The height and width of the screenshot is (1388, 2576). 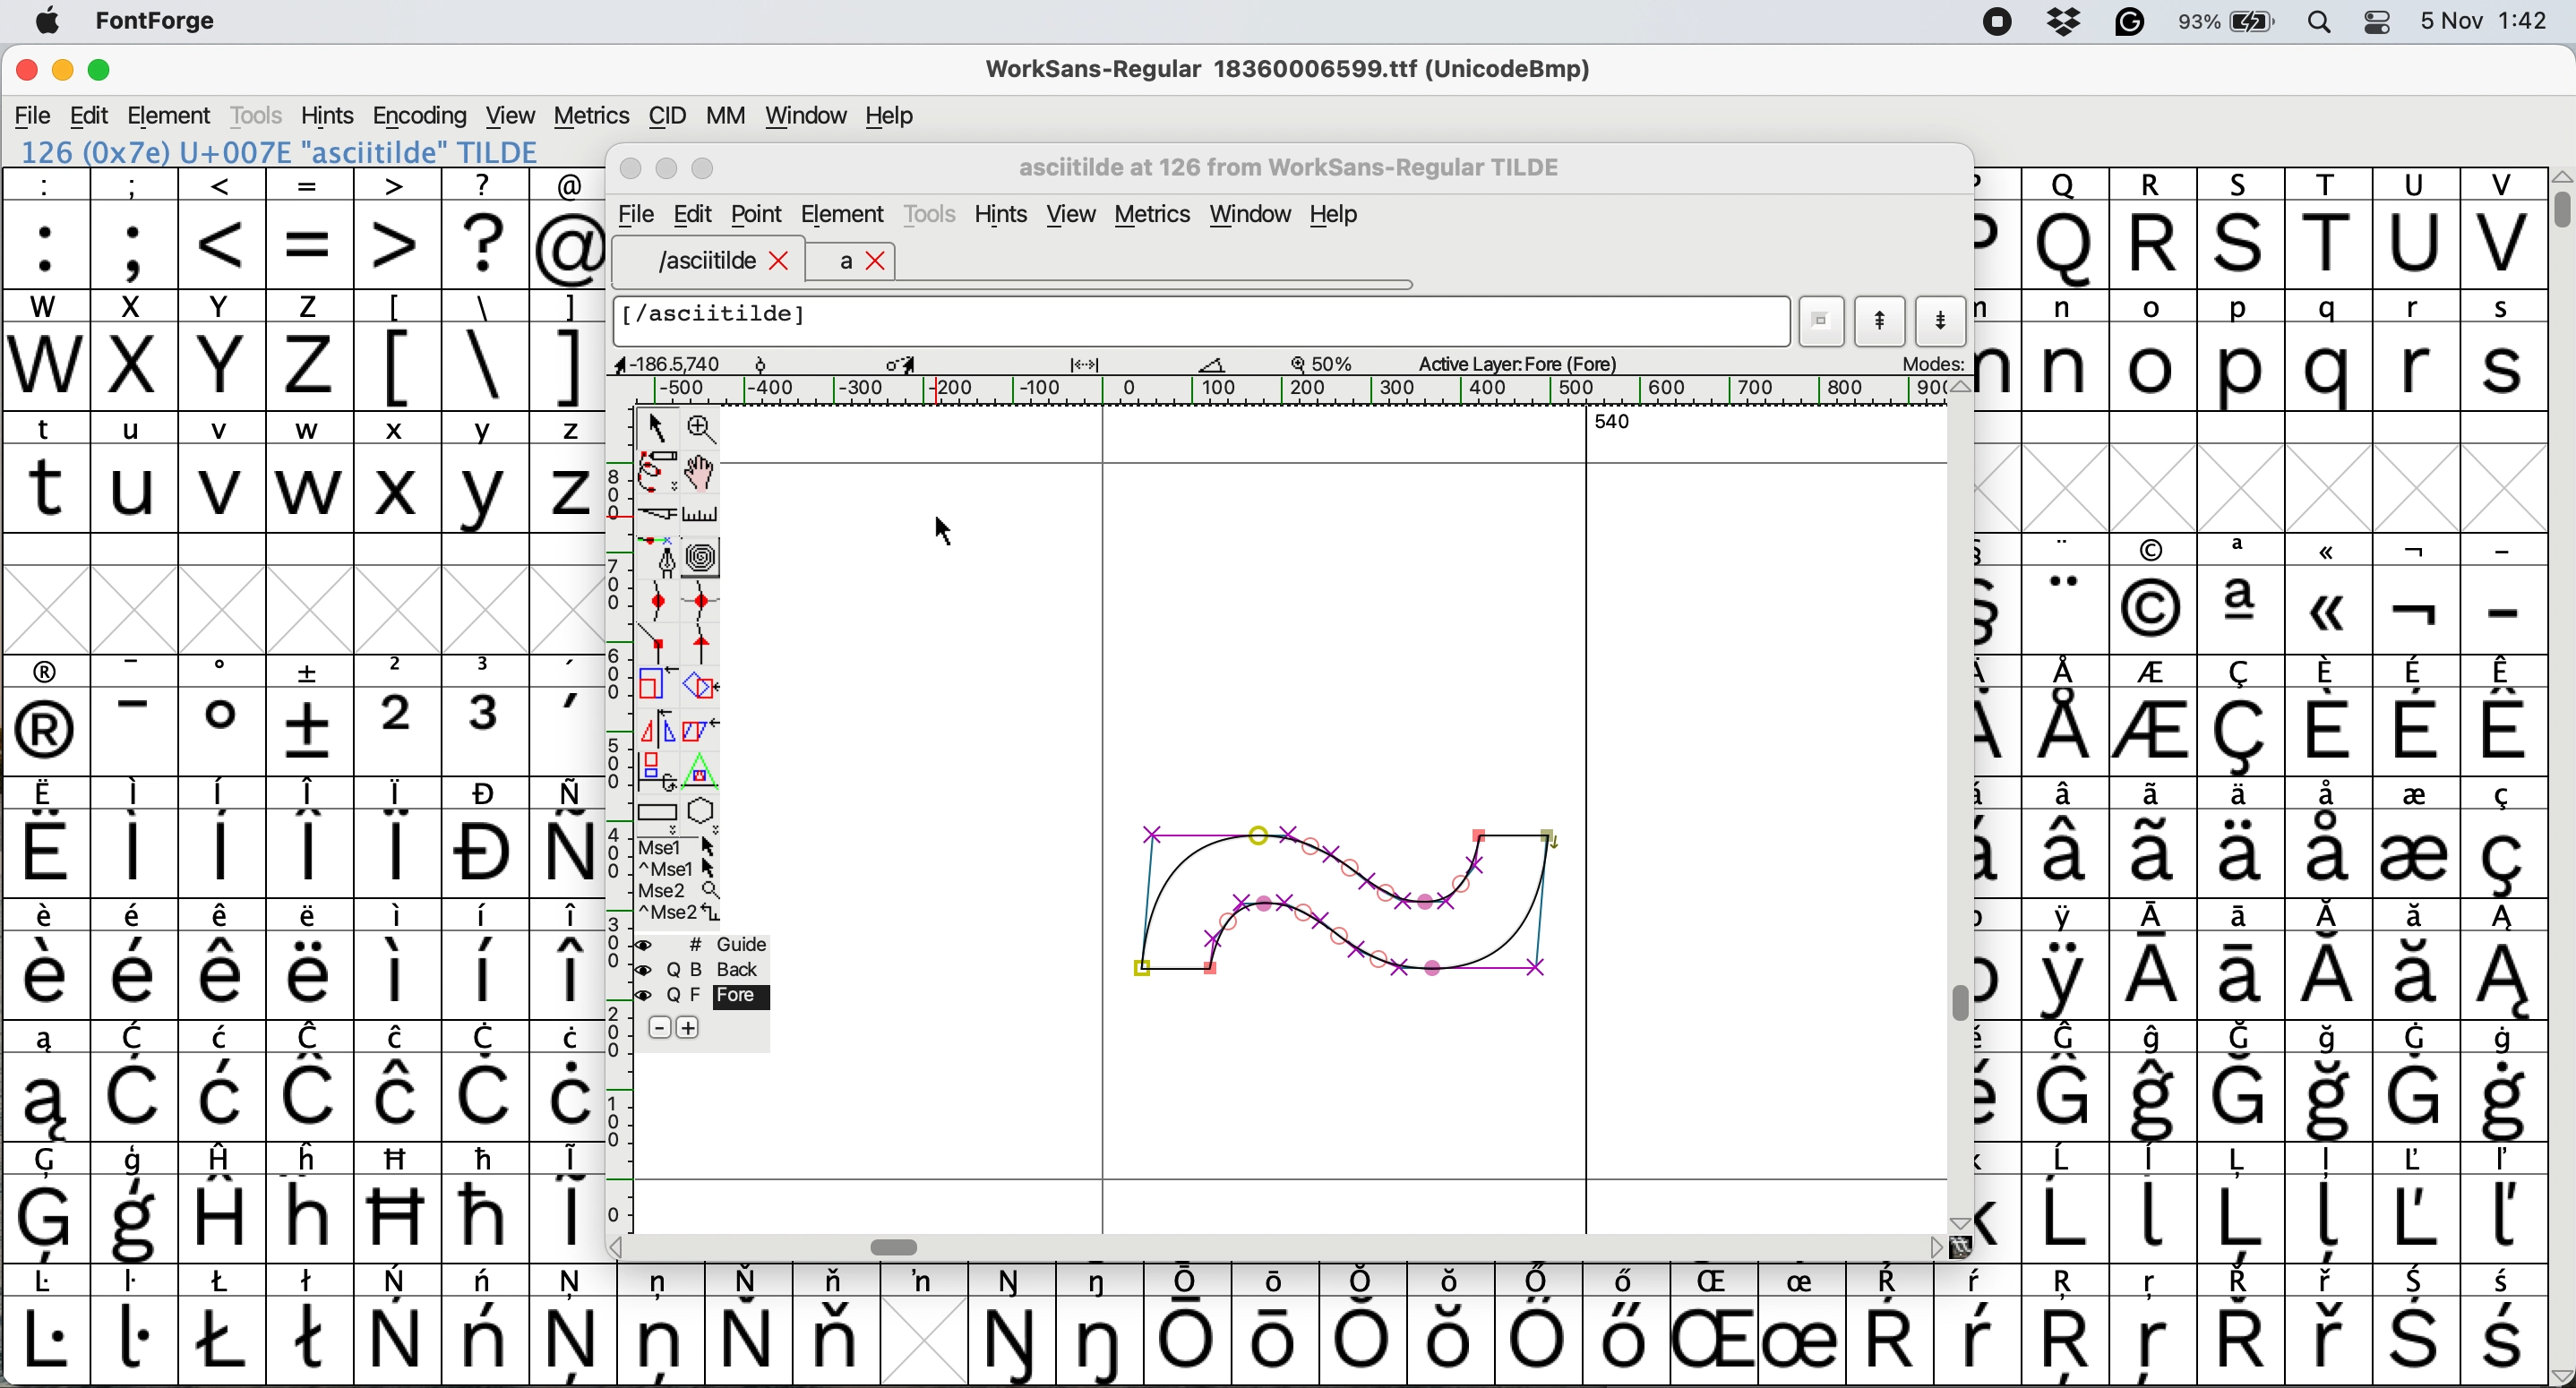 I want to click on date and time, so click(x=2486, y=18).